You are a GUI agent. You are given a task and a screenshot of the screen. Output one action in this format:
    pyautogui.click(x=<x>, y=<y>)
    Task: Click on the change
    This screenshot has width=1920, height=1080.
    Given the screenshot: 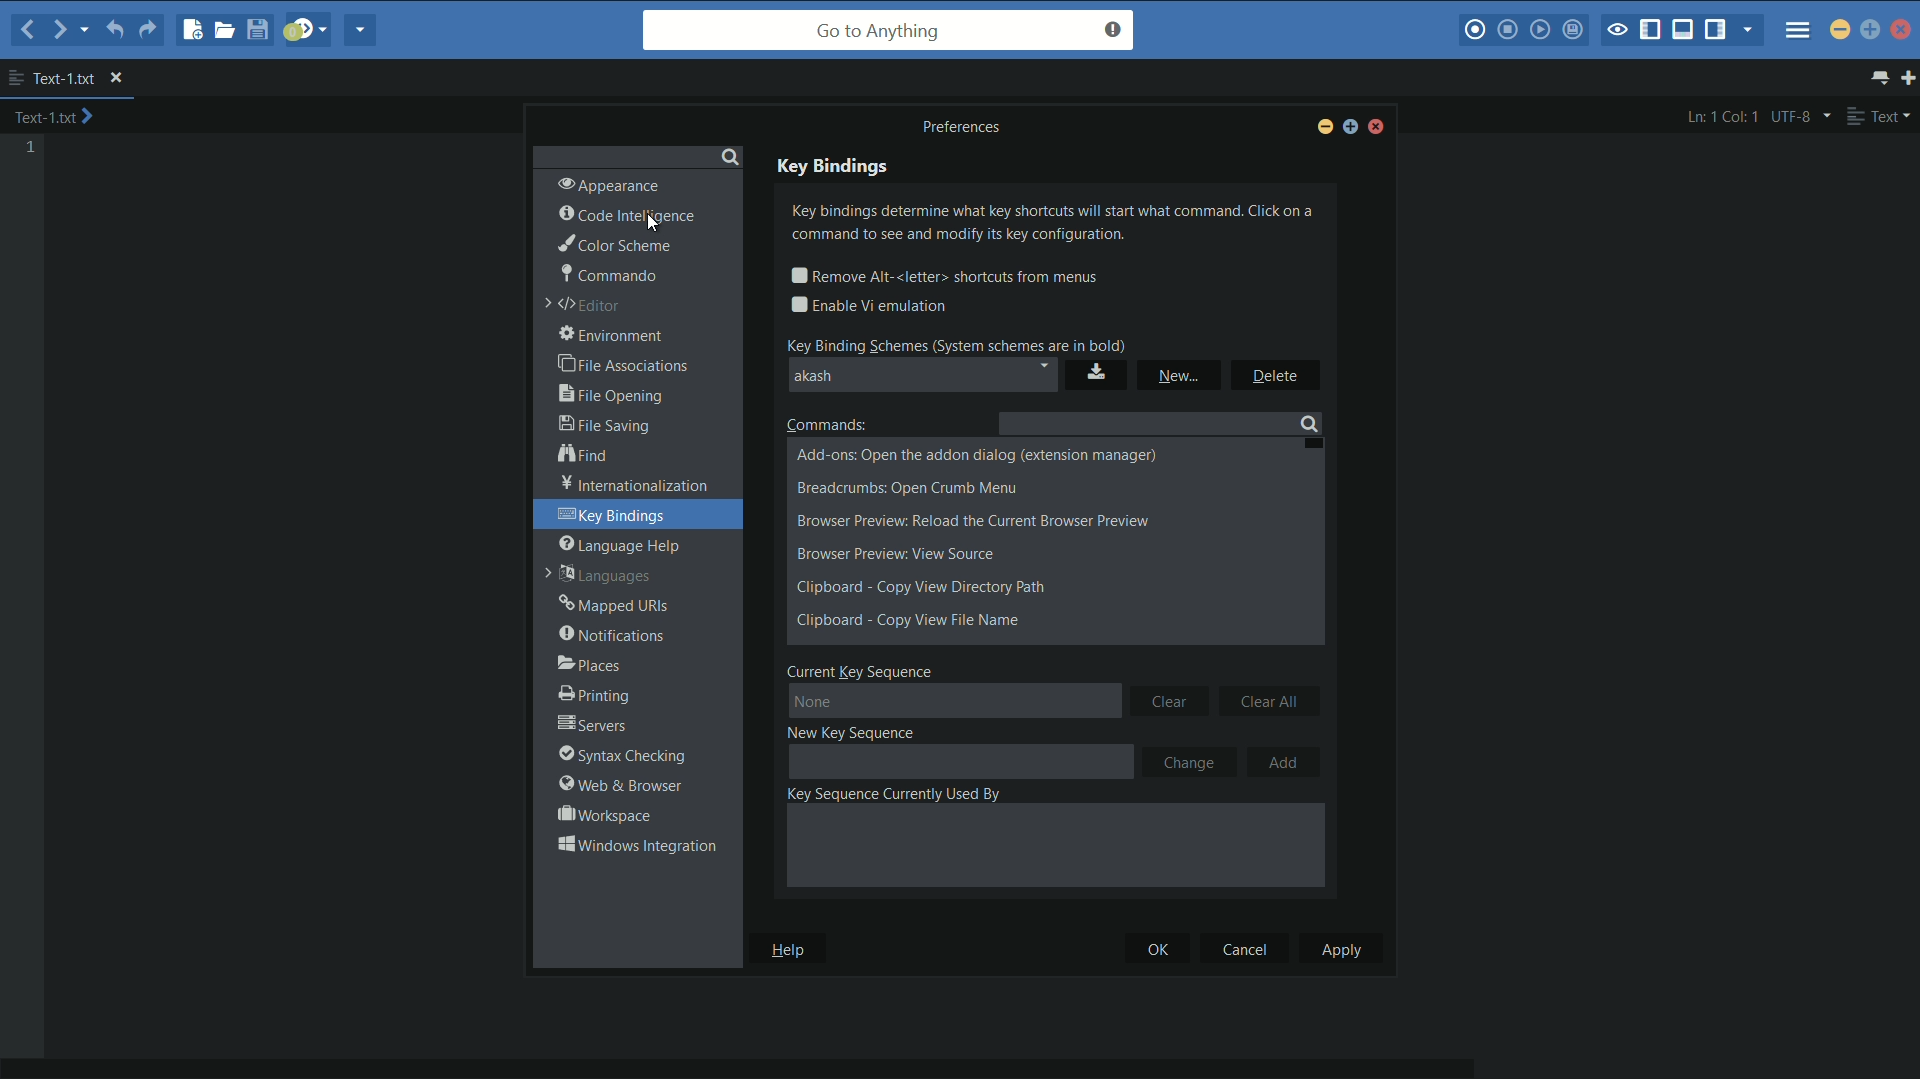 What is the action you would take?
    pyautogui.click(x=1190, y=761)
    